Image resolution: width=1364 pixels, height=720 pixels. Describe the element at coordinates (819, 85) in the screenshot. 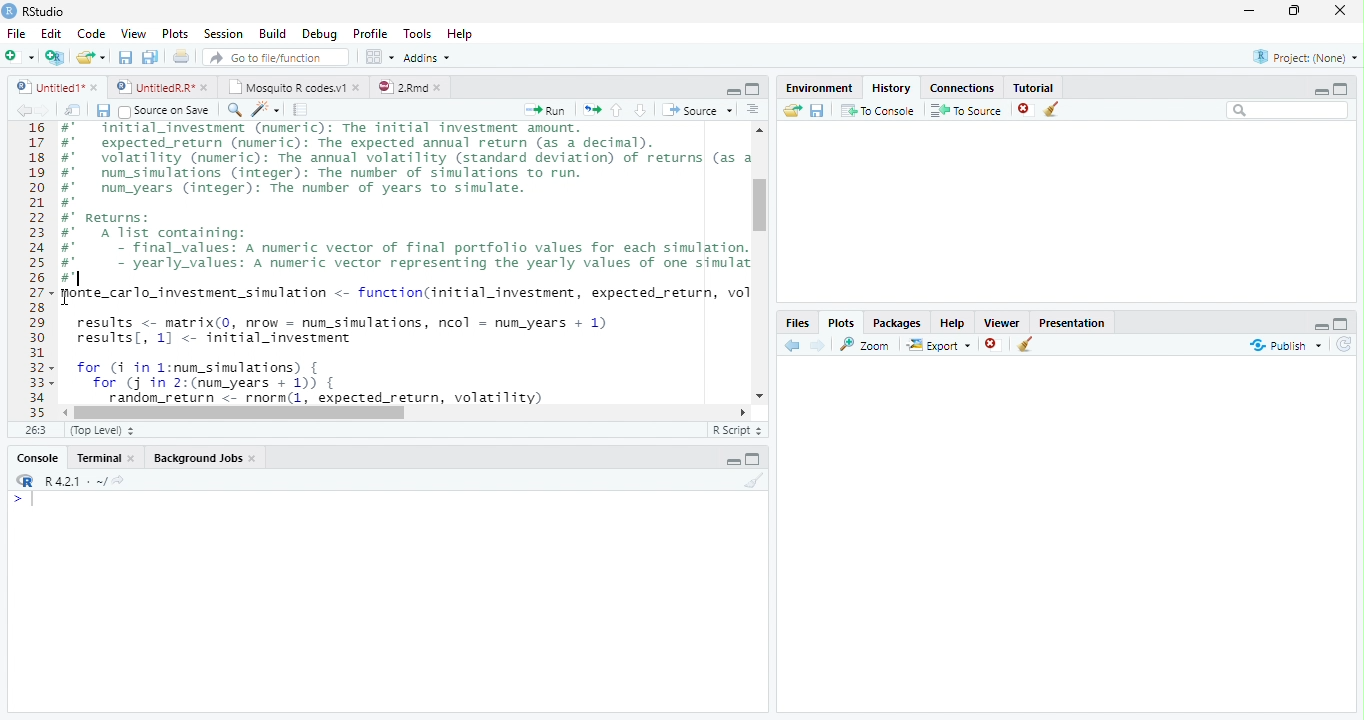

I see `Environment` at that location.